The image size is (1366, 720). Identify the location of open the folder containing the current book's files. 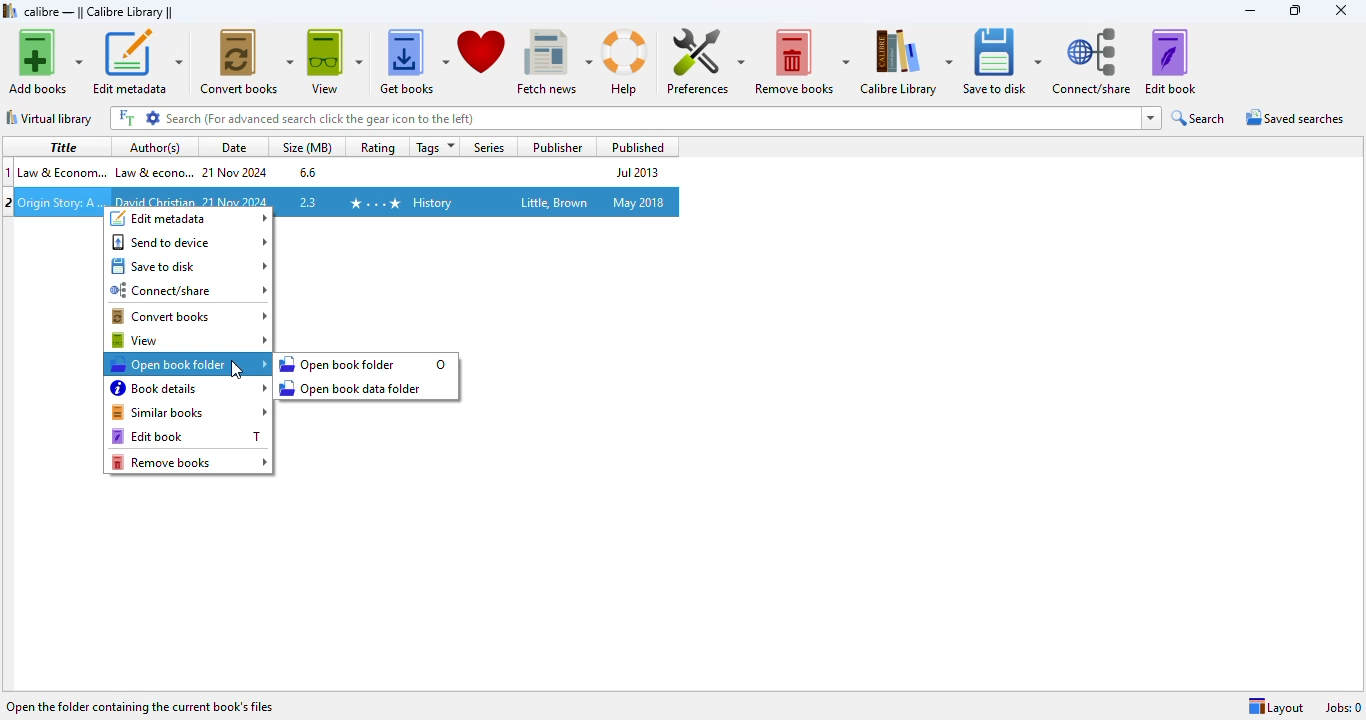
(141, 705).